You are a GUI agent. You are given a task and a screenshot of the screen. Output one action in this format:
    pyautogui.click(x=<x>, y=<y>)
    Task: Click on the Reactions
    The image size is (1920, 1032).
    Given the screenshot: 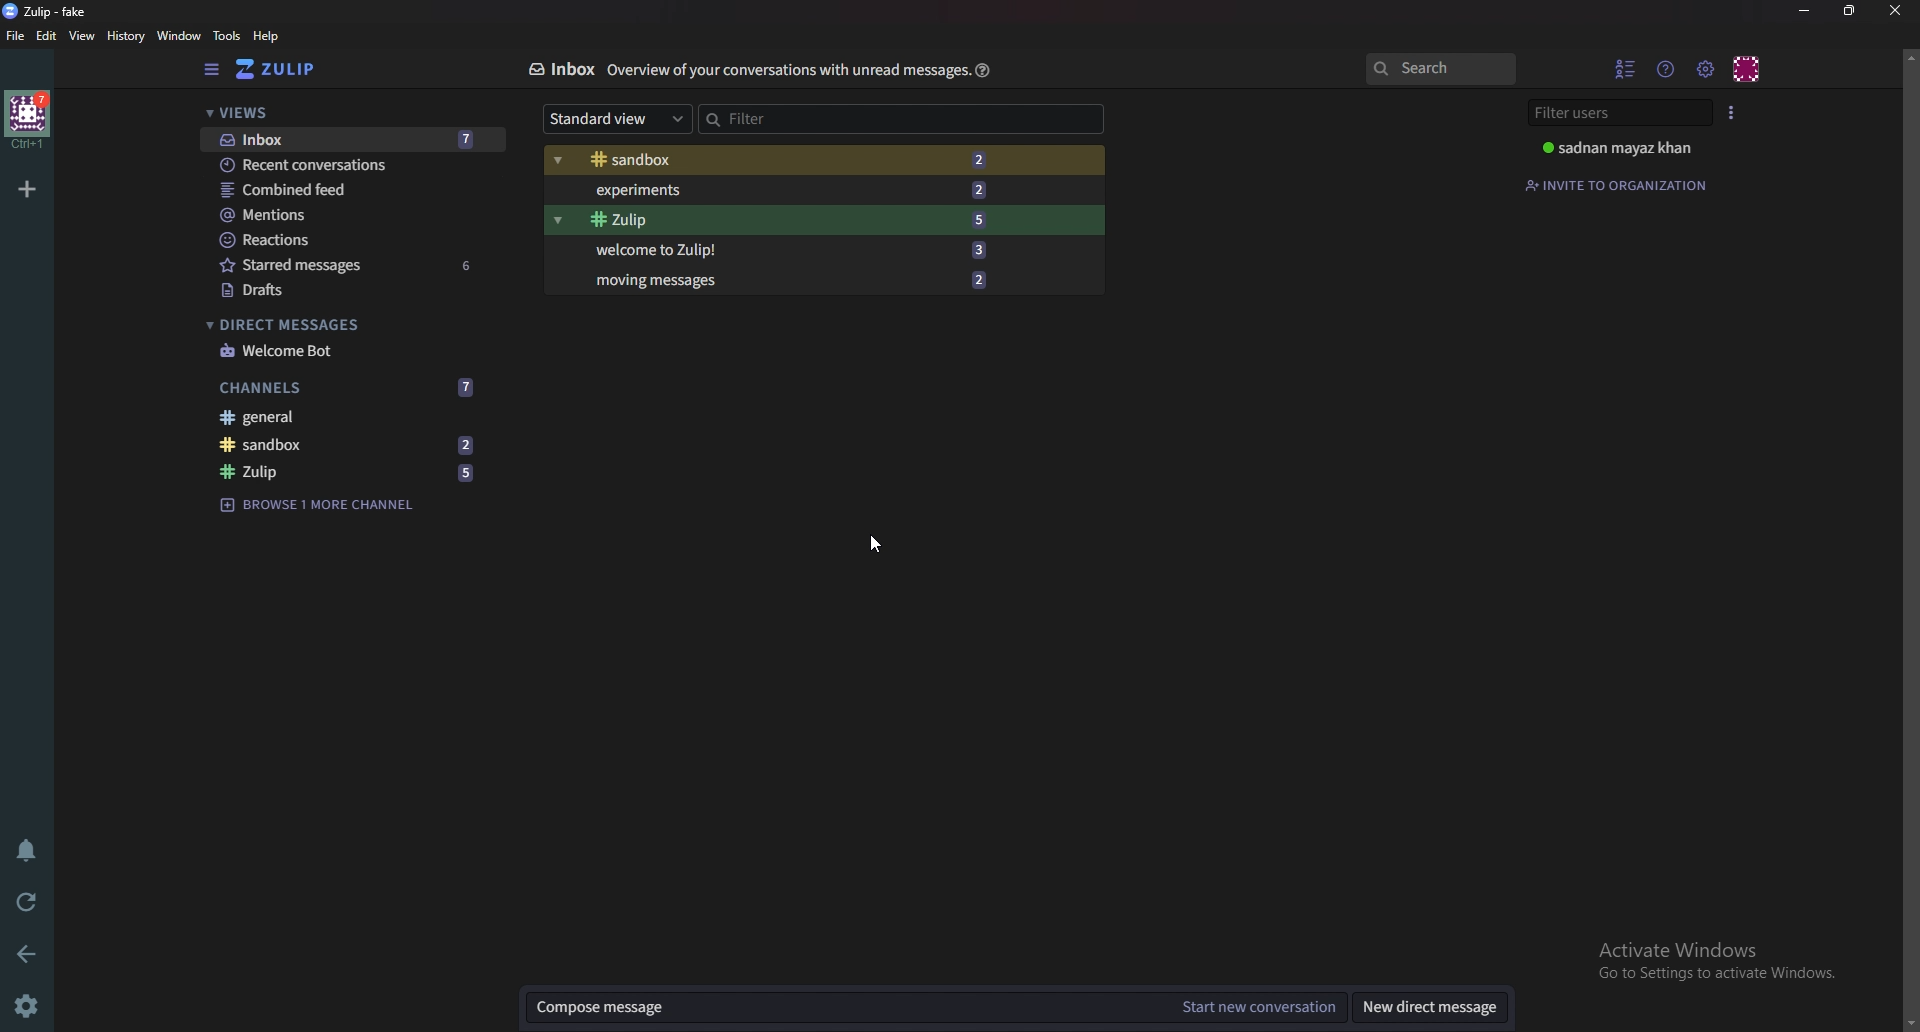 What is the action you would take?
    pyautogui.click(x=351, y=240)
    